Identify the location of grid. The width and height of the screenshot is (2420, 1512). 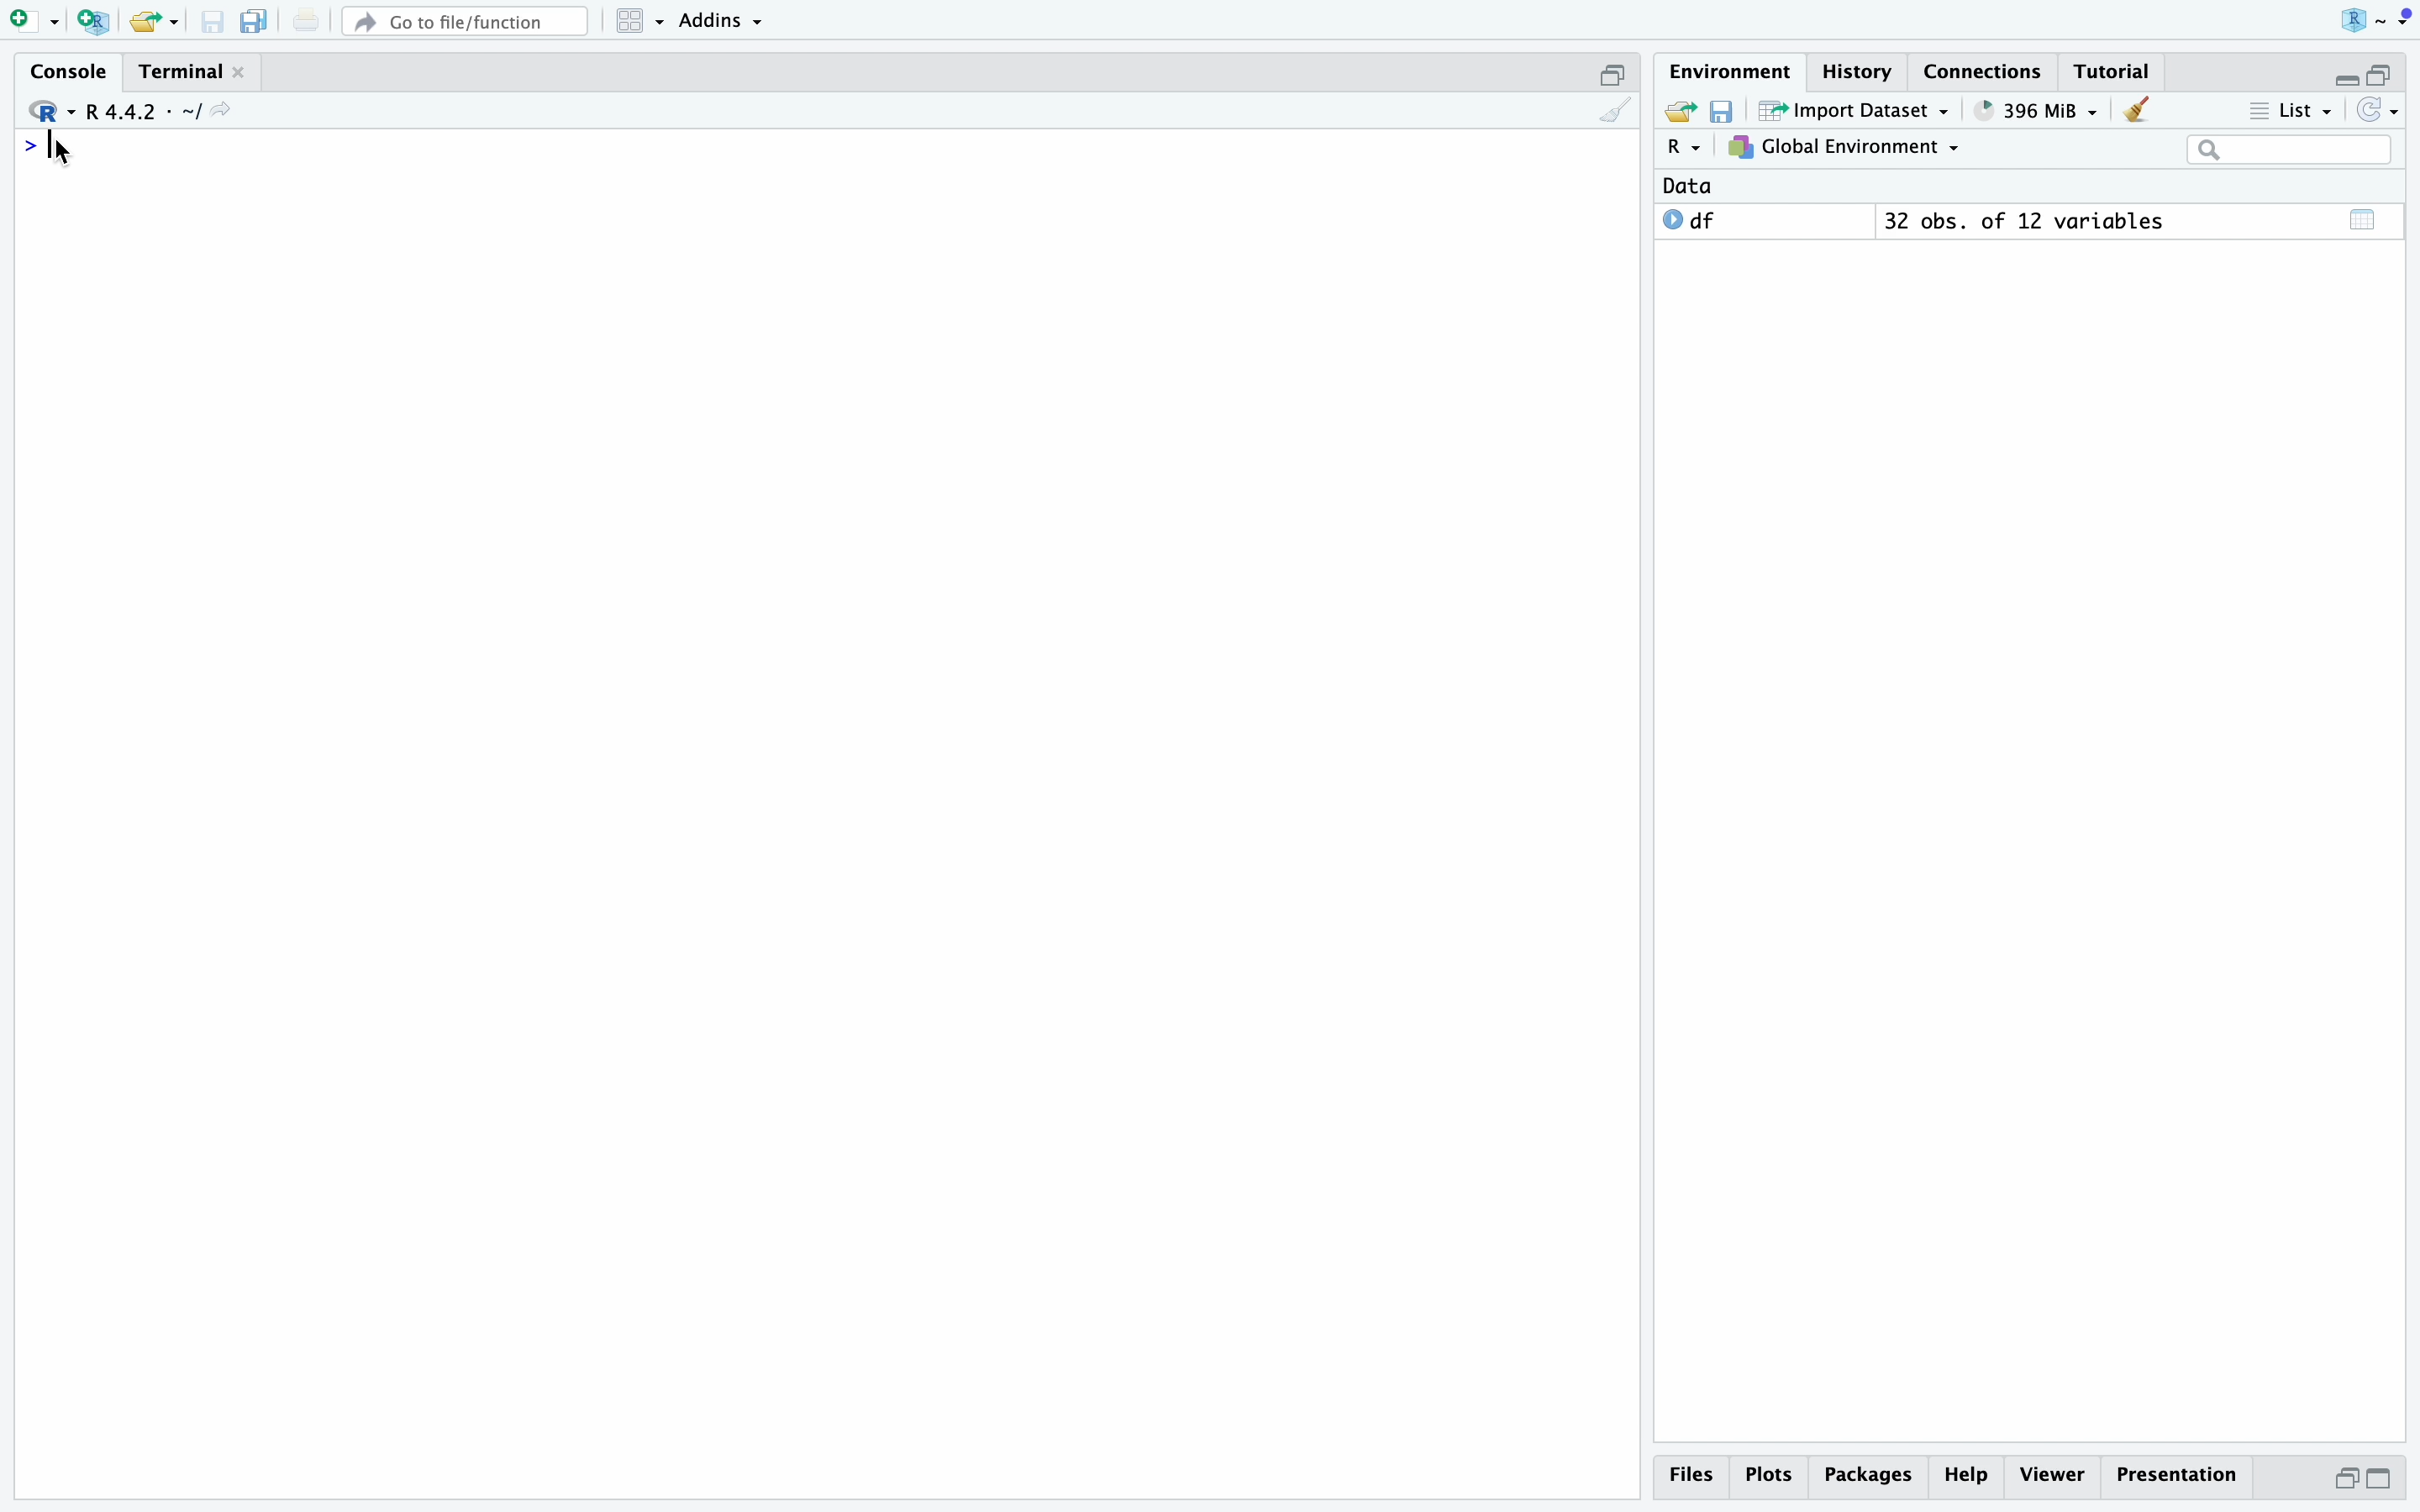
(642, 21).